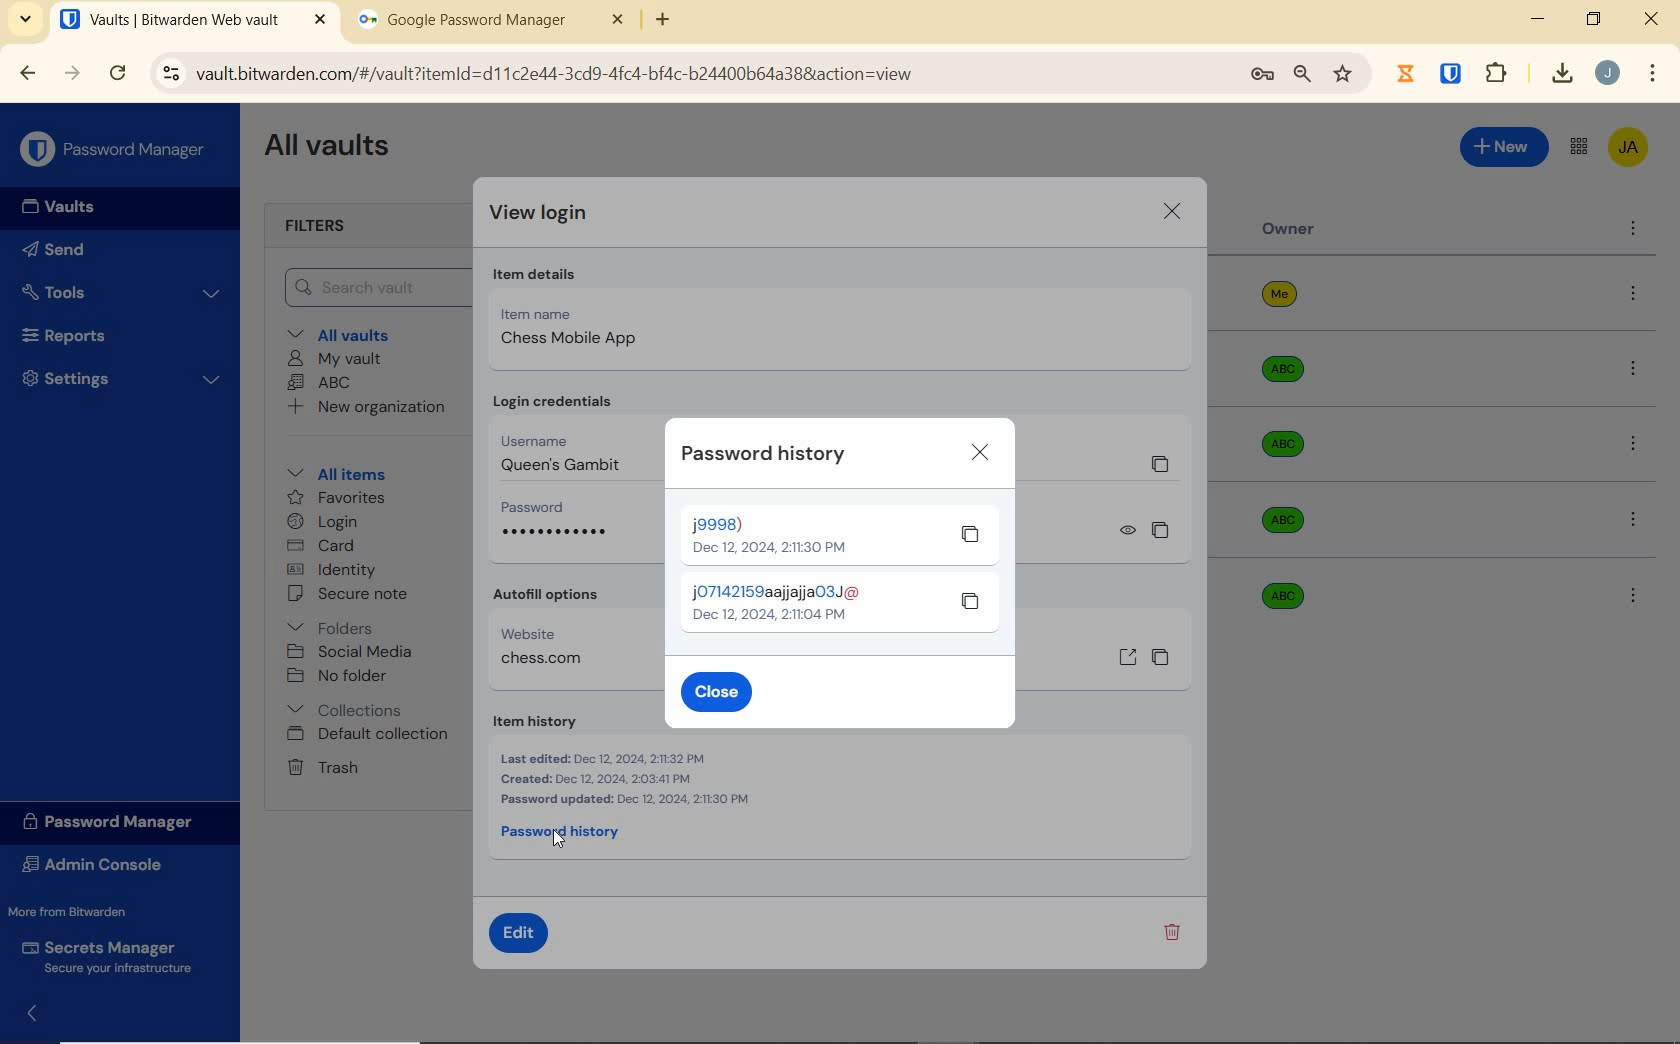 Image resolution: width=1680 pixels, height=1044 pixels. What do you see at coordinates (1159, 468) in the screenshot?
I see `copy` at bounding box center [1159, 468].